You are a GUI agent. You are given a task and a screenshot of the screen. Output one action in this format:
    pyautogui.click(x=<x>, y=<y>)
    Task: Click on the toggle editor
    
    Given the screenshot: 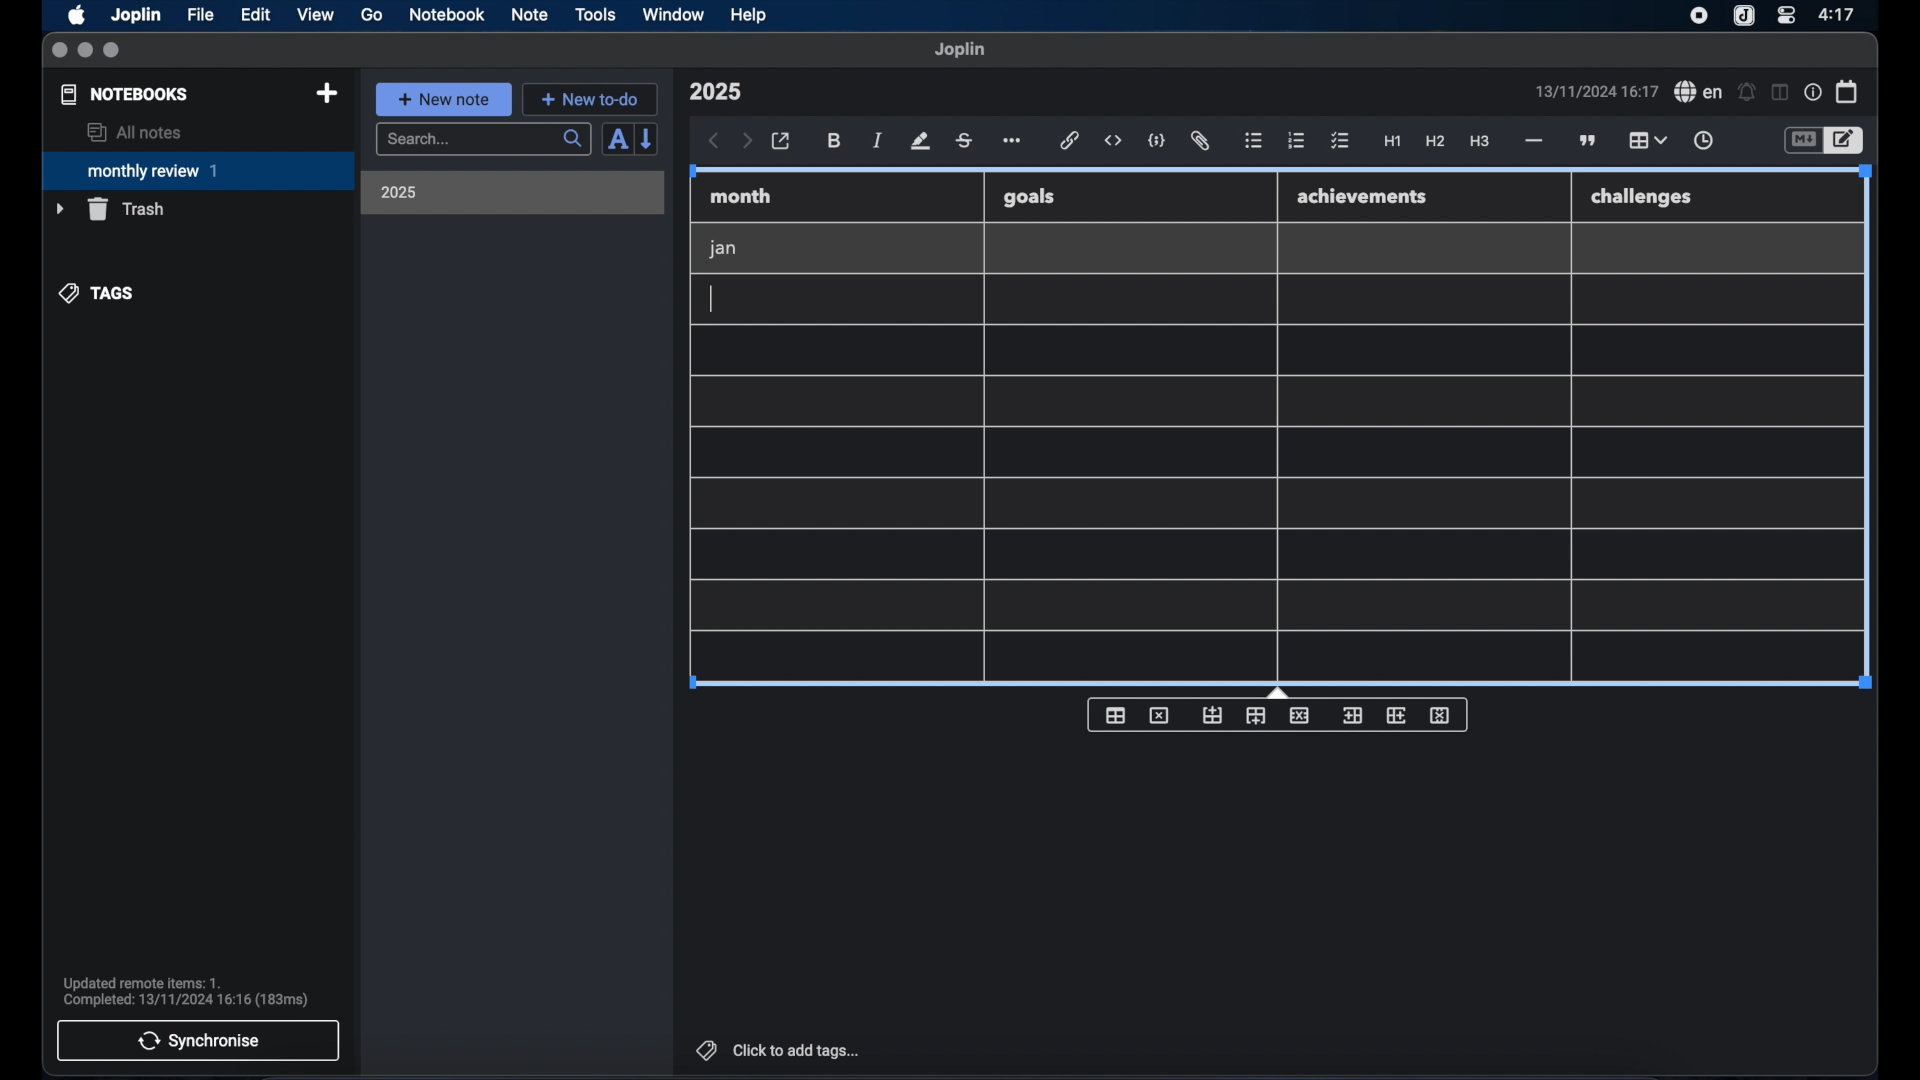 What is the action you would take?
    pyautogui.click(x=1847, y=141)
    